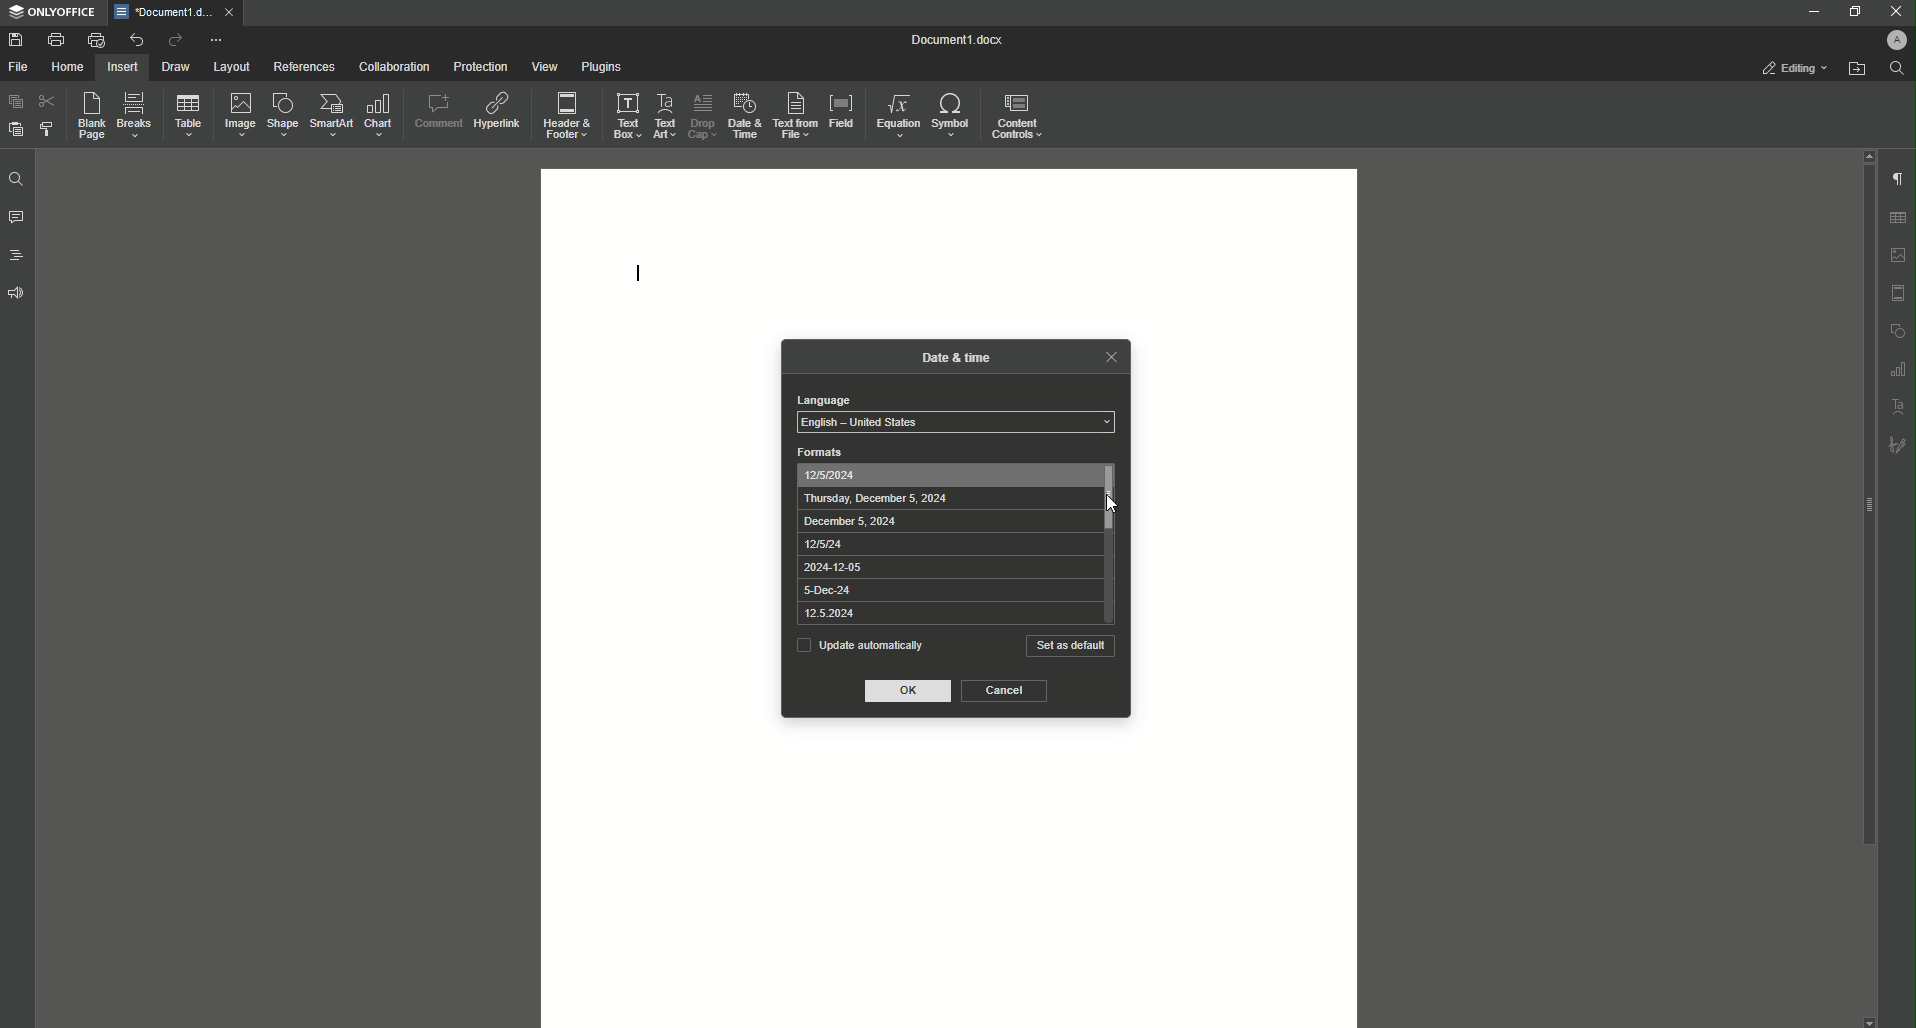  Describe the element at coordinates (328, 116) in the screenshot. I see `SmartArt` at that location.